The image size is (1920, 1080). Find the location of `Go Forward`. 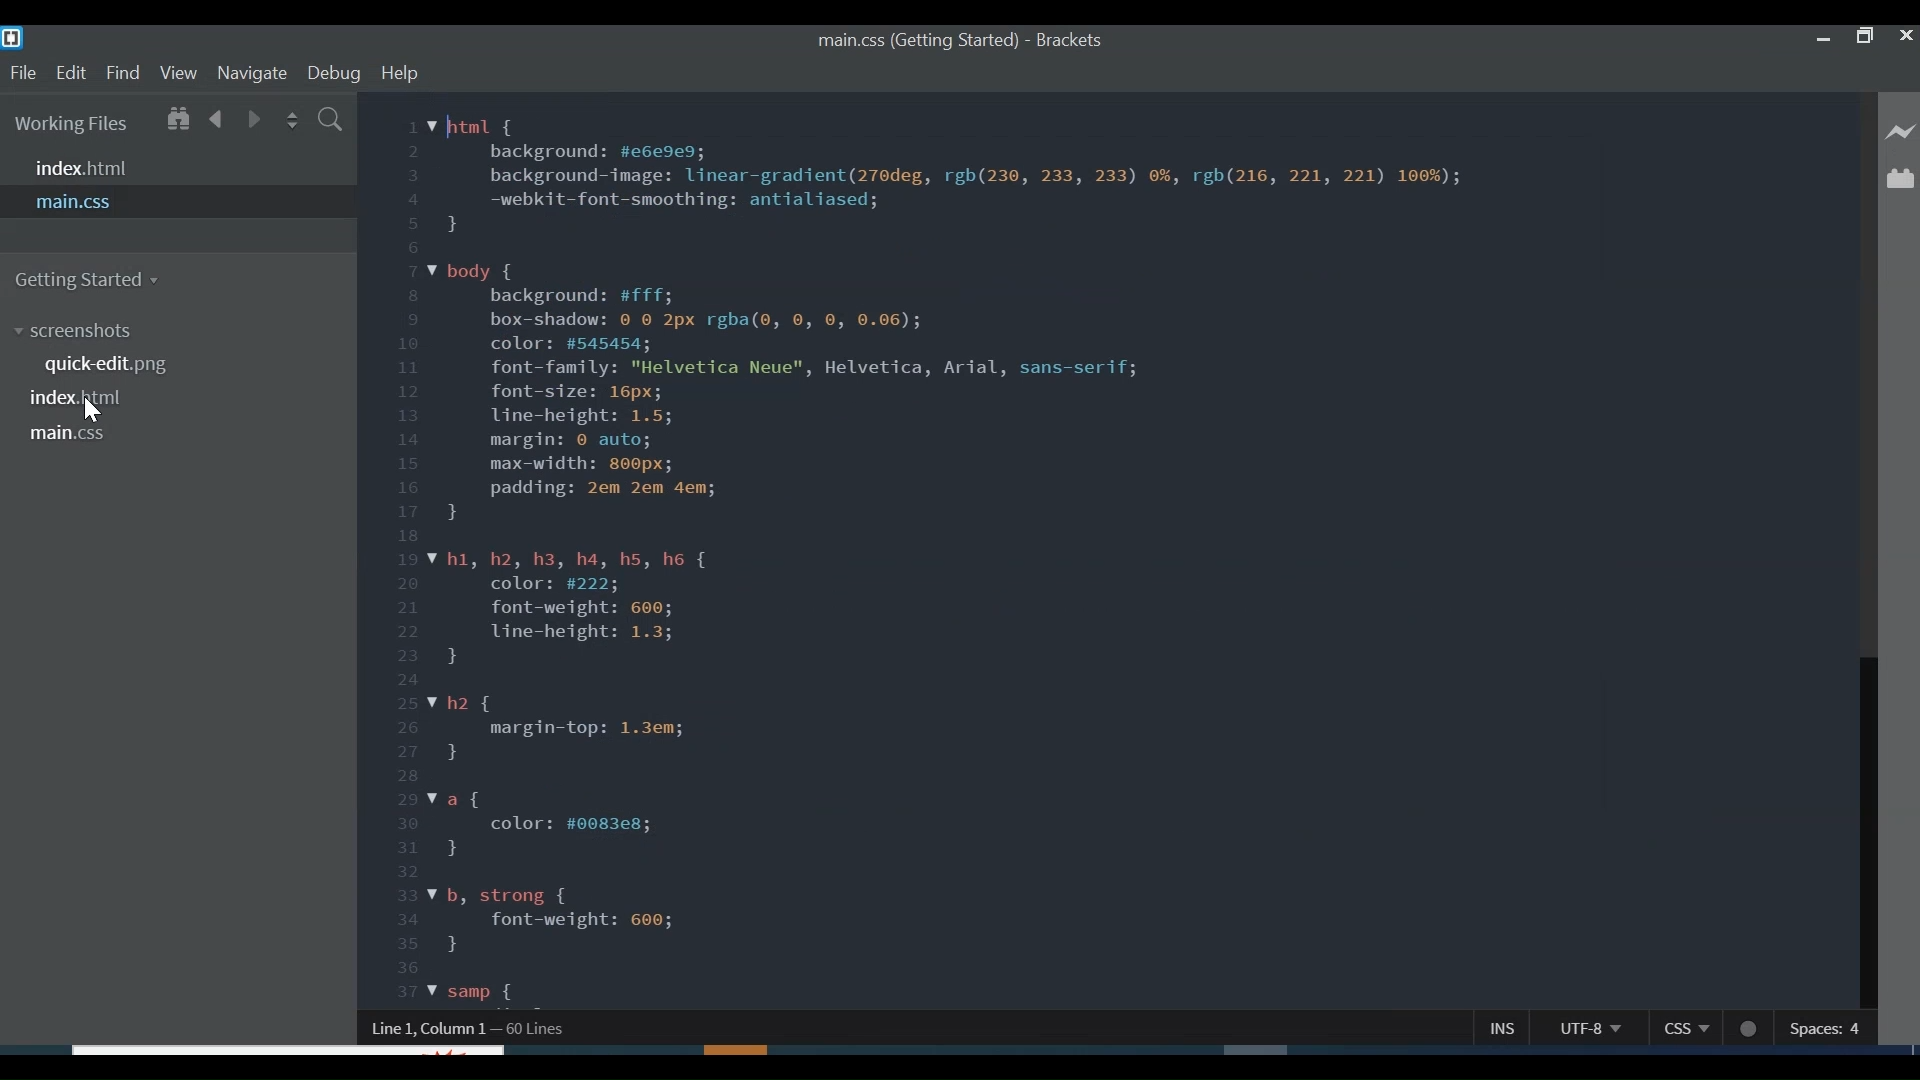

Go Forward is located at coordinates (254, 122).